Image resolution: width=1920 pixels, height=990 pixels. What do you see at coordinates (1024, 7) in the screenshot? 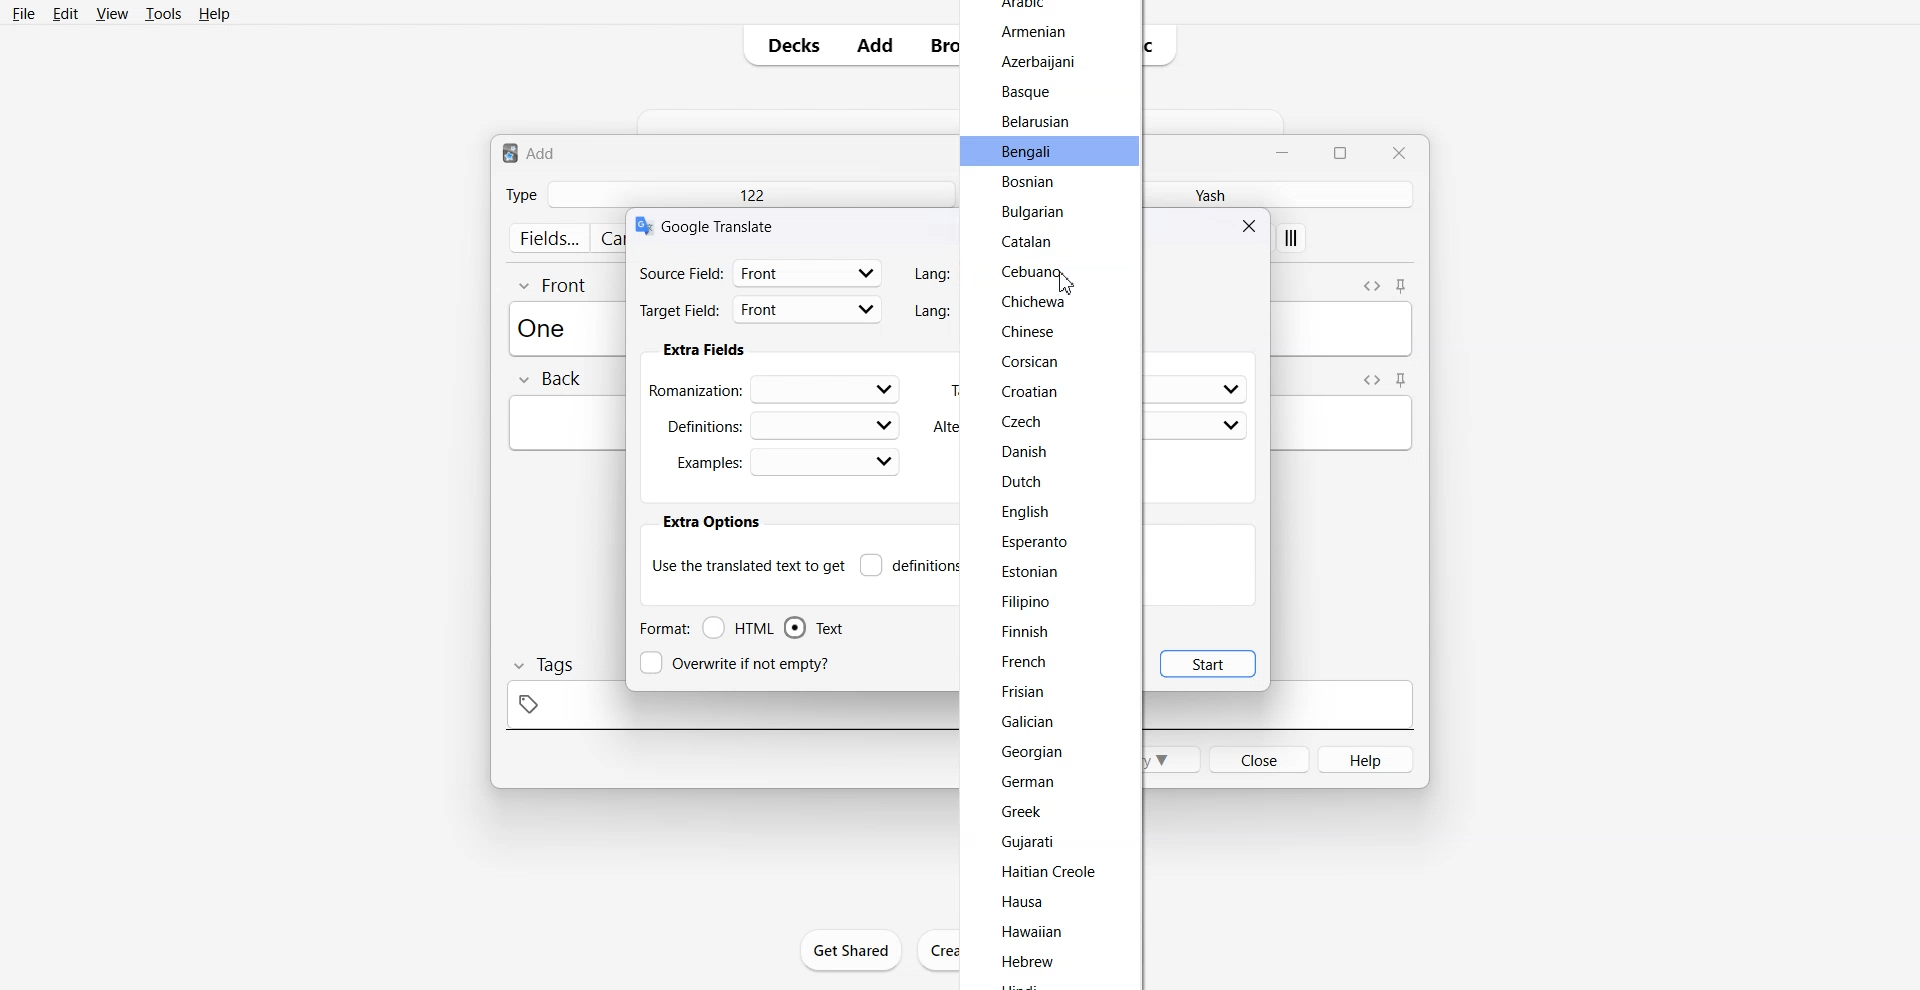
I see `arabic` at bounding box center [1024, 7].